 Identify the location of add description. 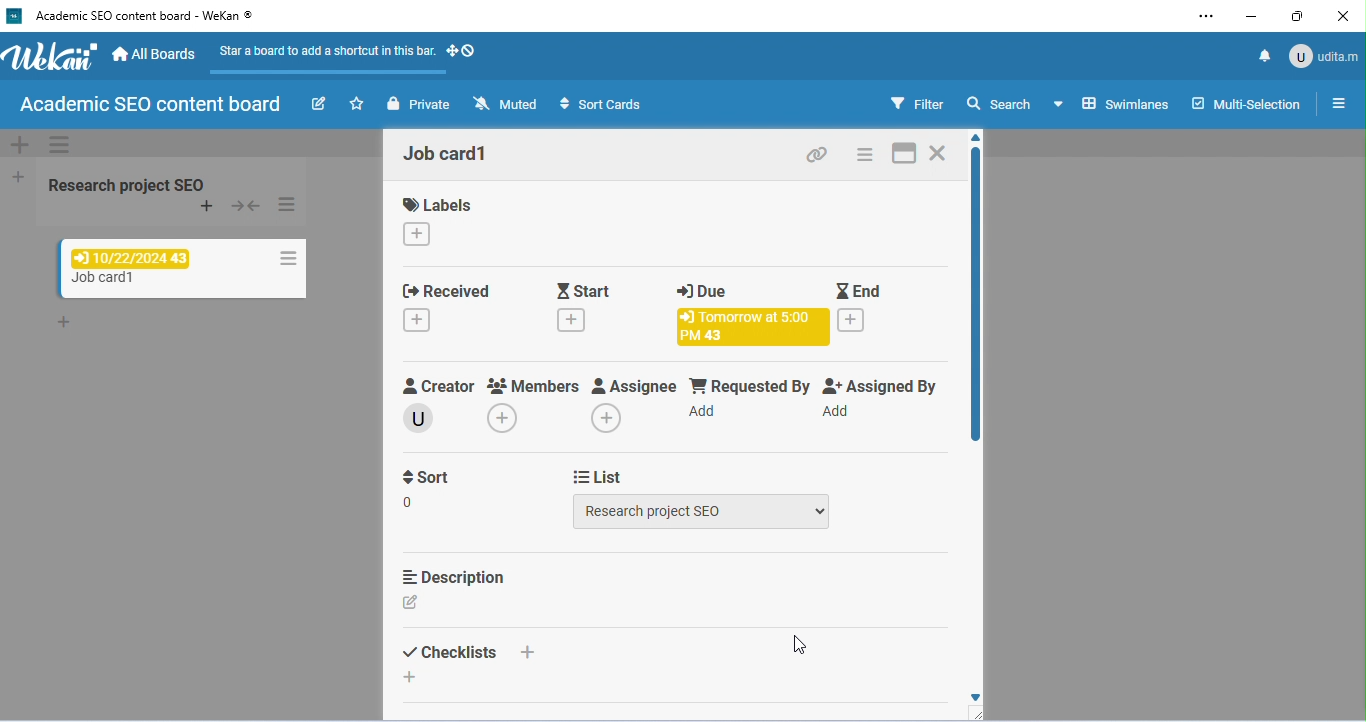
(412, 601).